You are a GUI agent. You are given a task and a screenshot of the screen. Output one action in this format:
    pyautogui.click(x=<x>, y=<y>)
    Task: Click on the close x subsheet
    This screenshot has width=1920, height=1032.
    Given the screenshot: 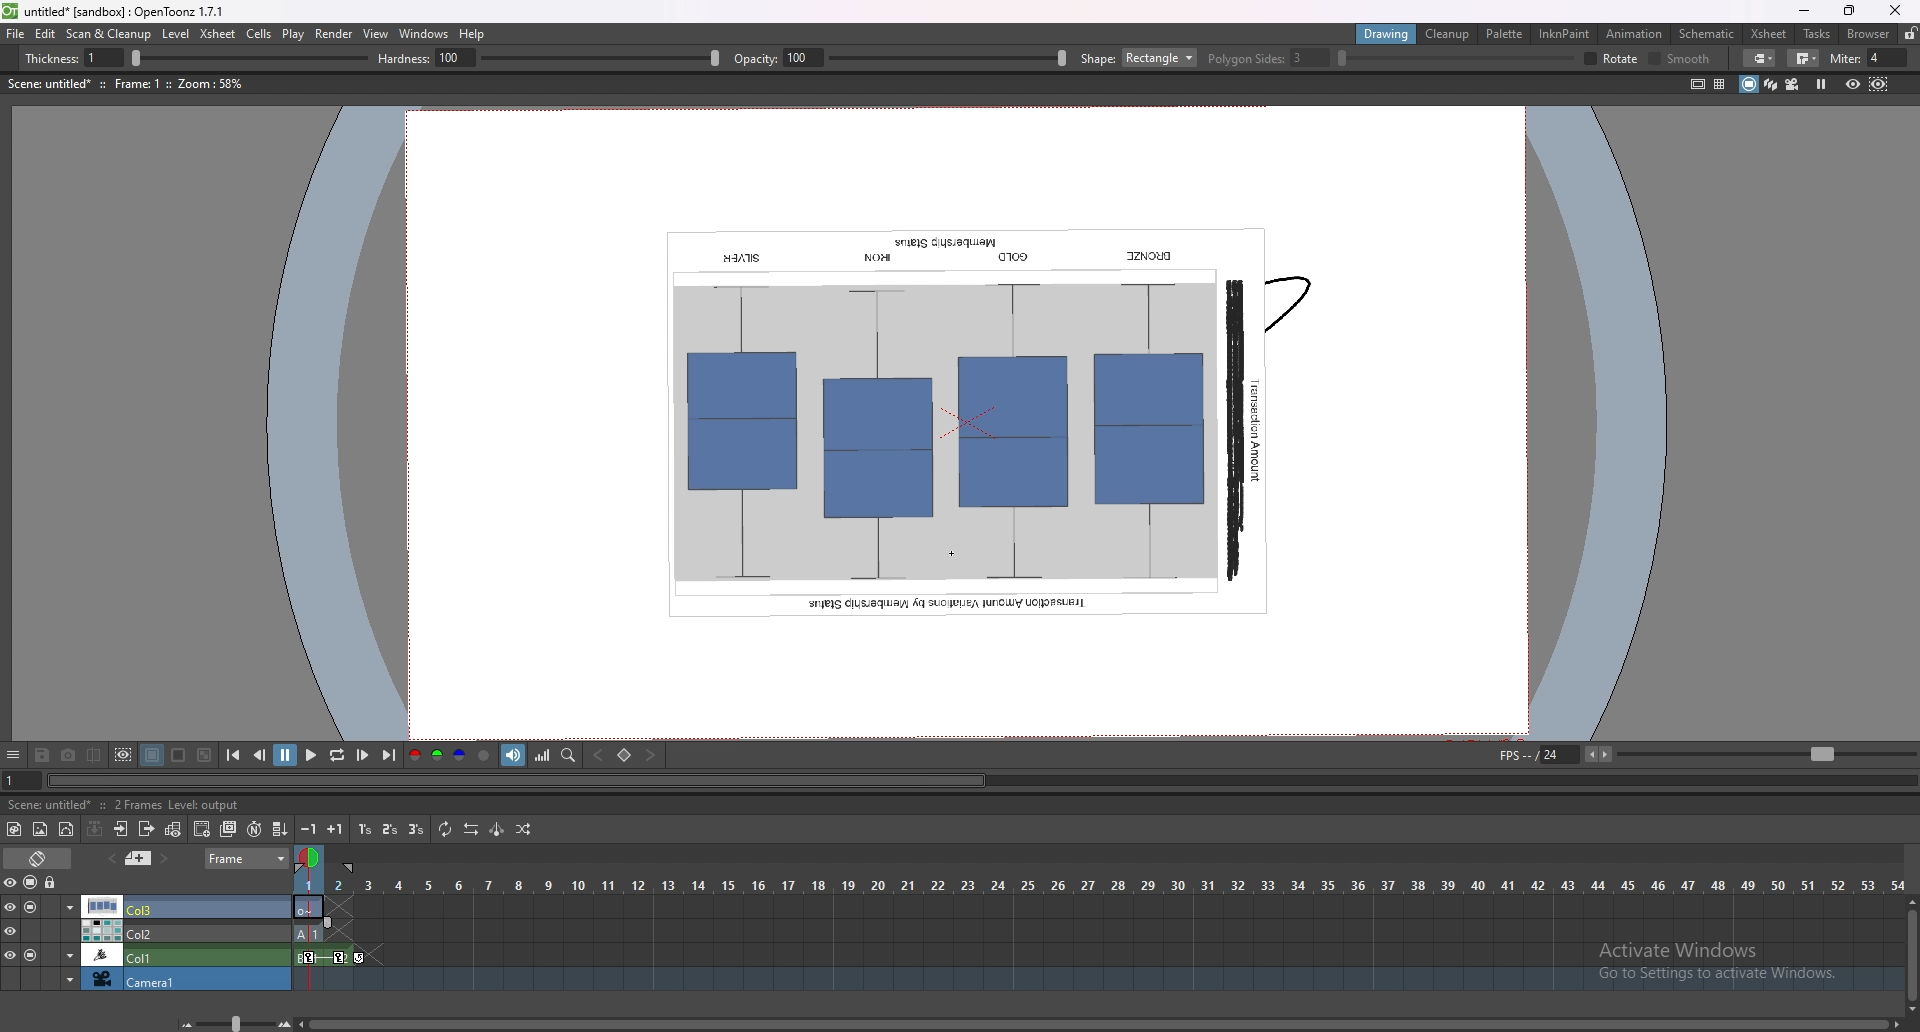 What is the action you would take?
    pyautogui.click(x=145, y=829)
    